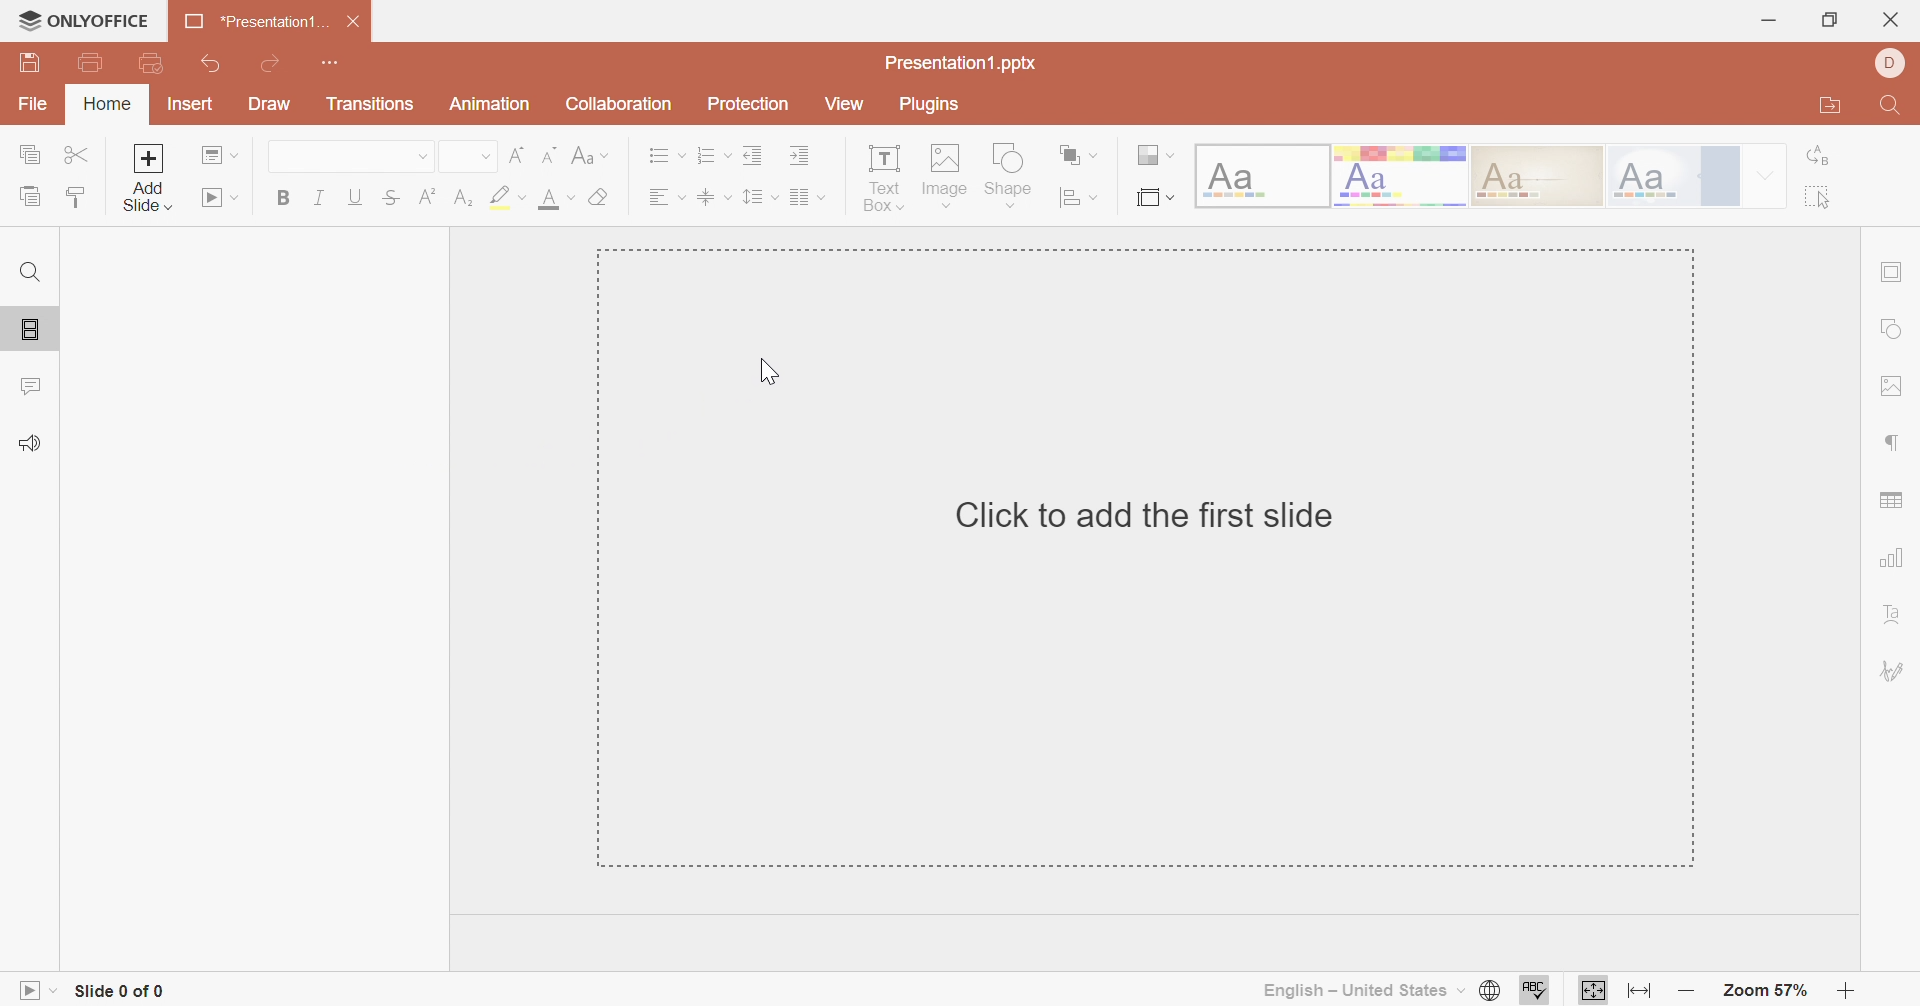  I want to click on Drop Down, so click(775, 196).